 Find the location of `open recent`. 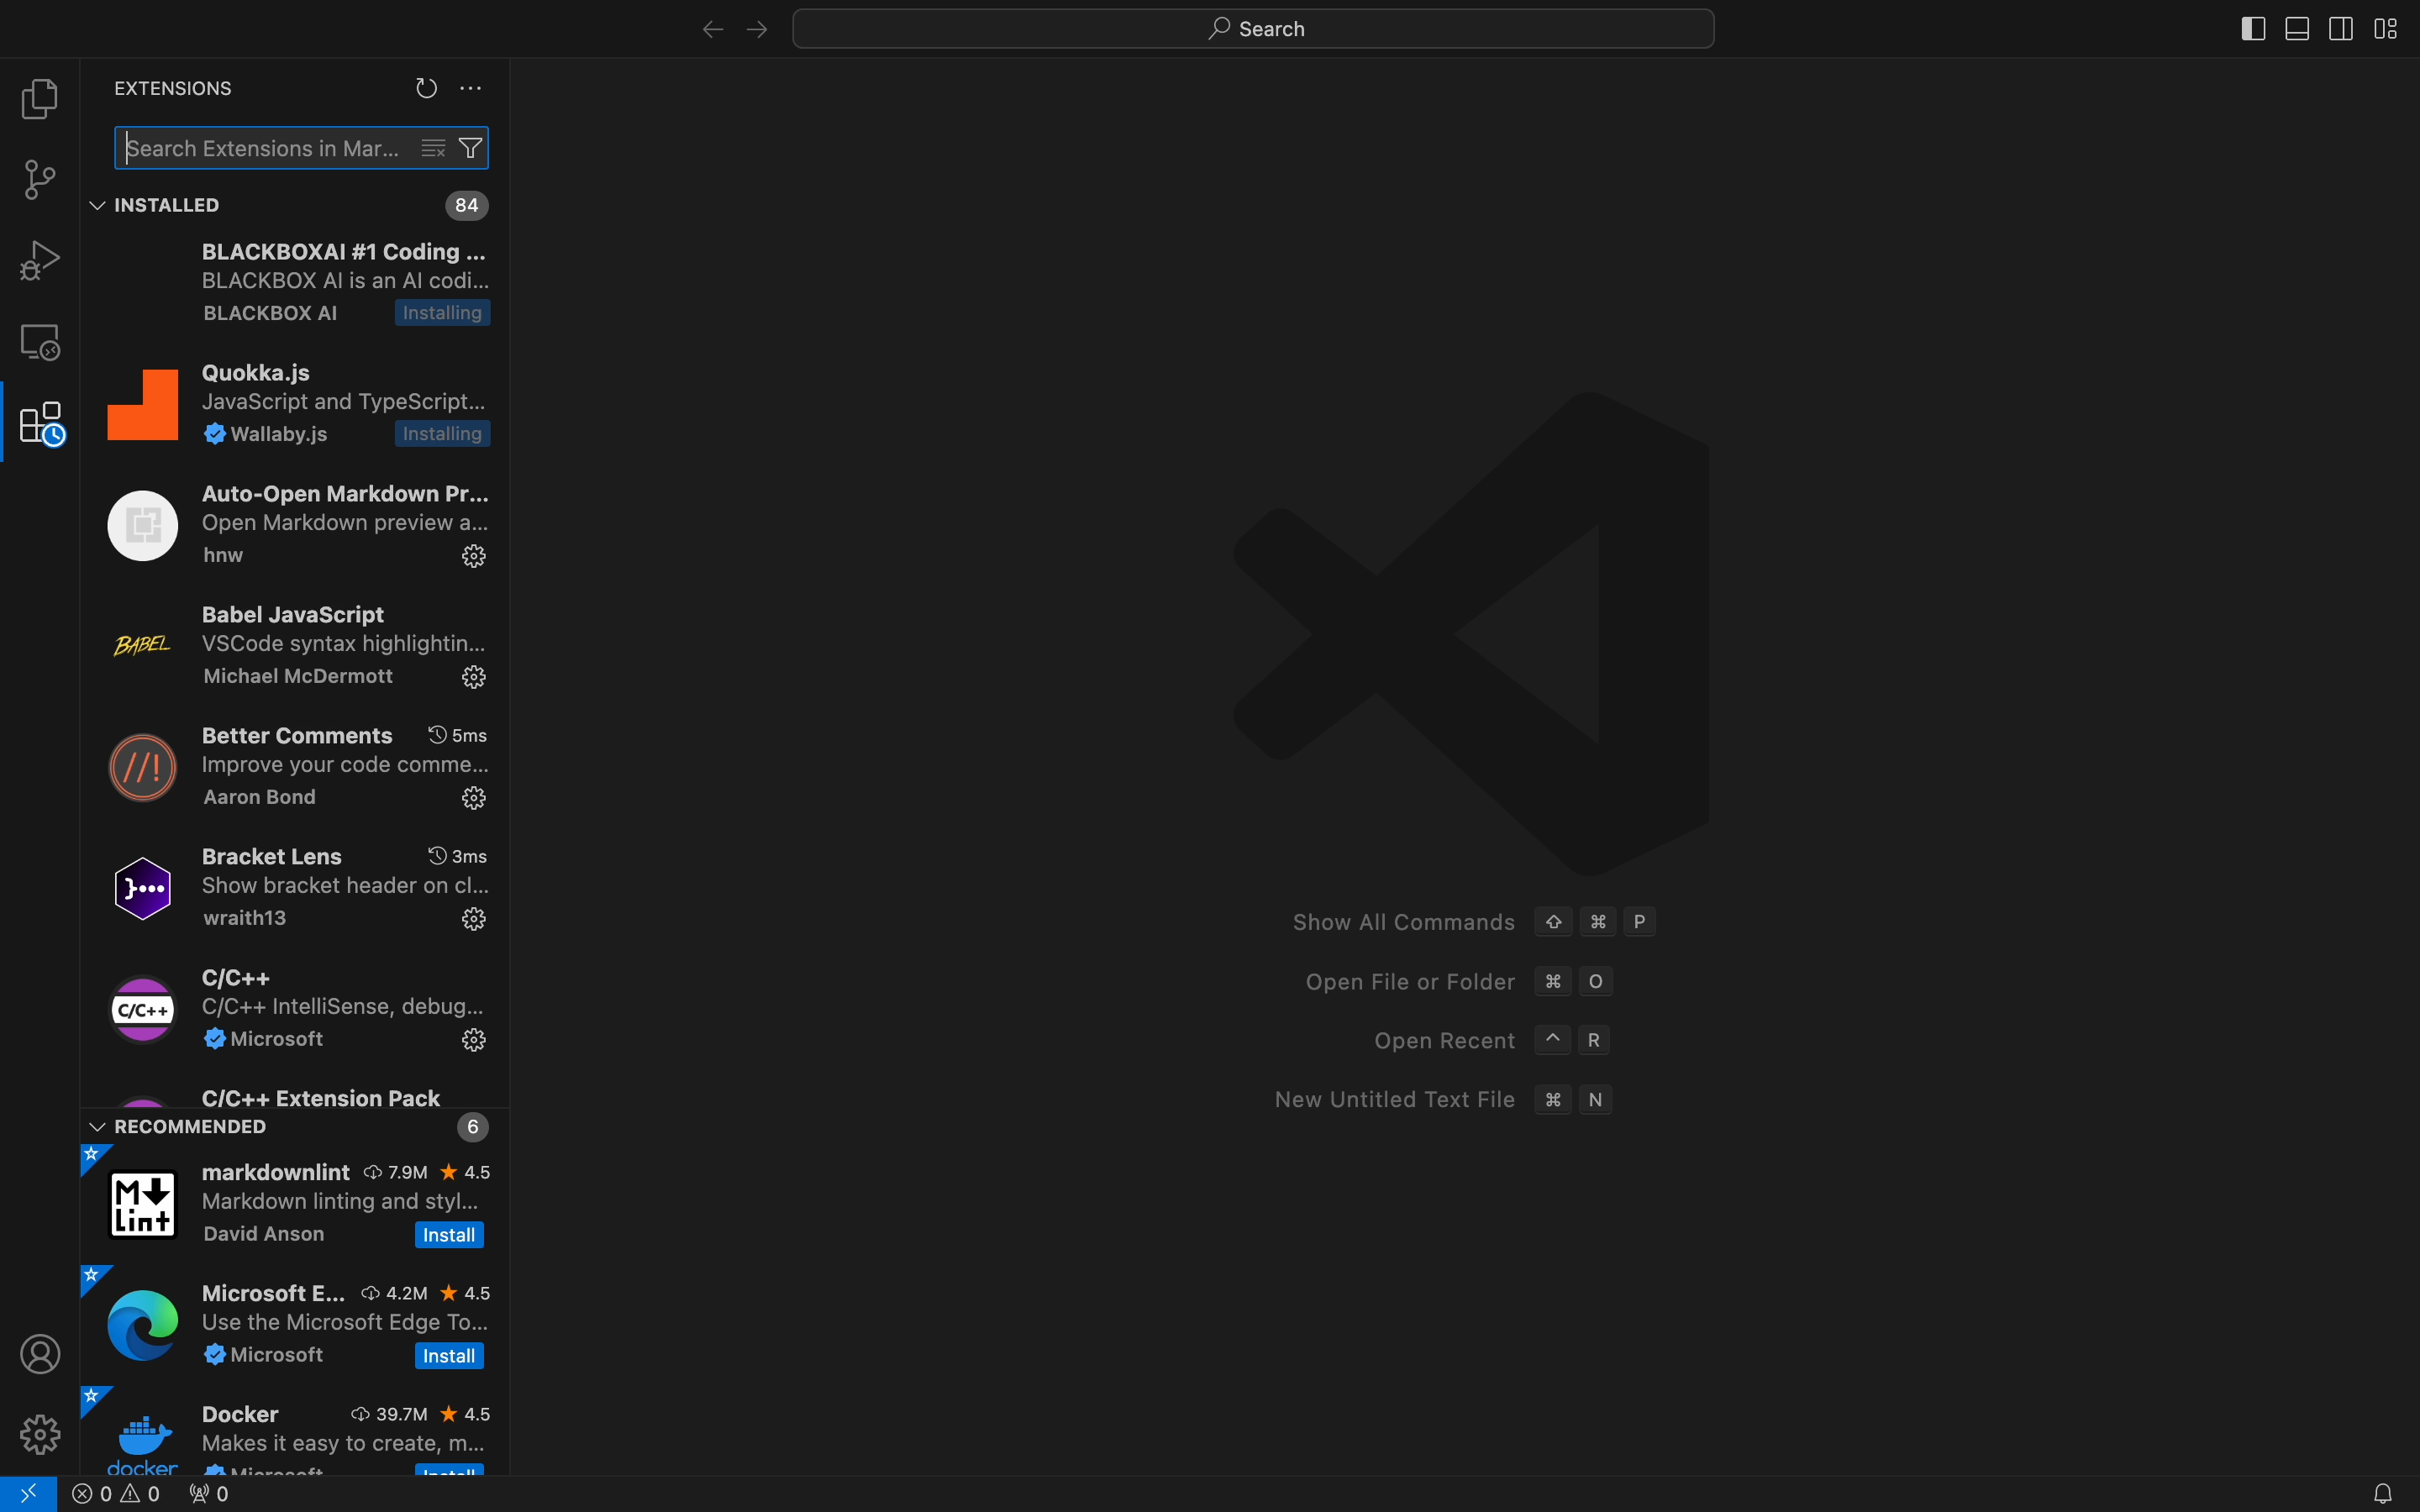

open recent is located at coordinates (1480, 1042).